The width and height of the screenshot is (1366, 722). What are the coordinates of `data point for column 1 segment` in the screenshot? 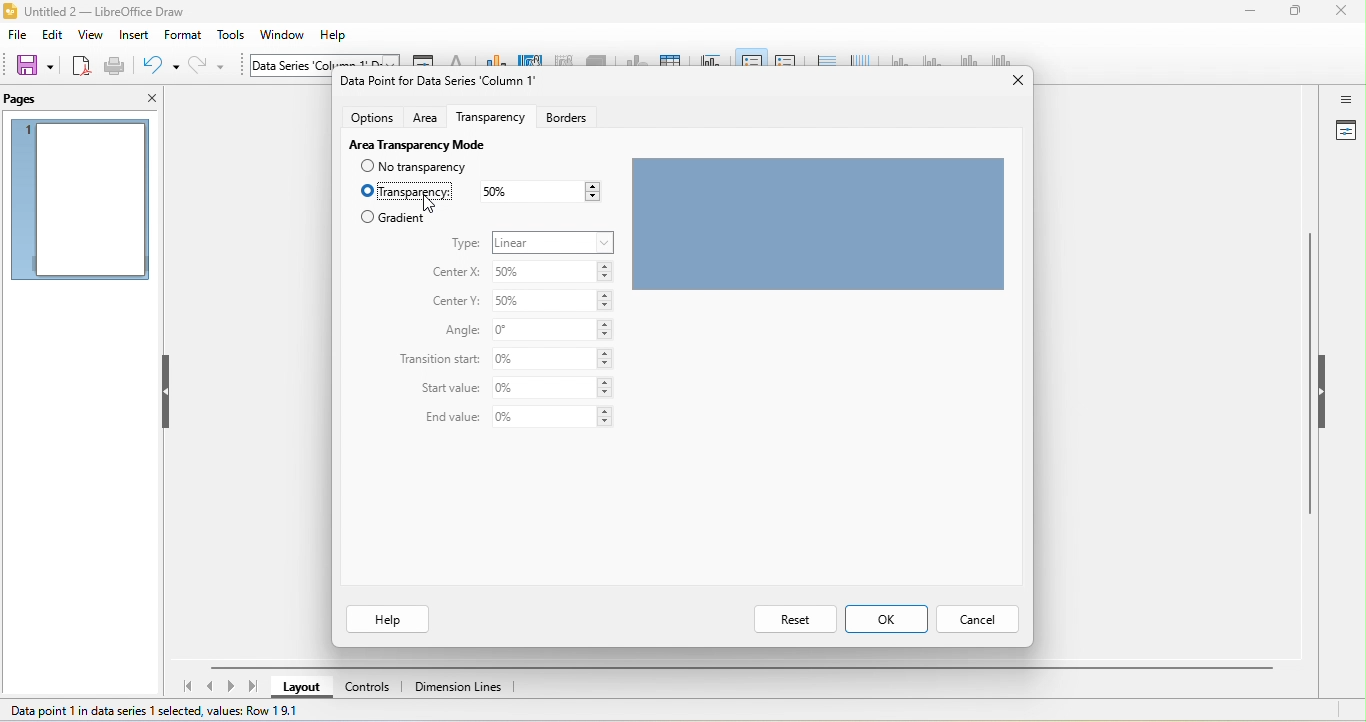 It's located at (441, 83).